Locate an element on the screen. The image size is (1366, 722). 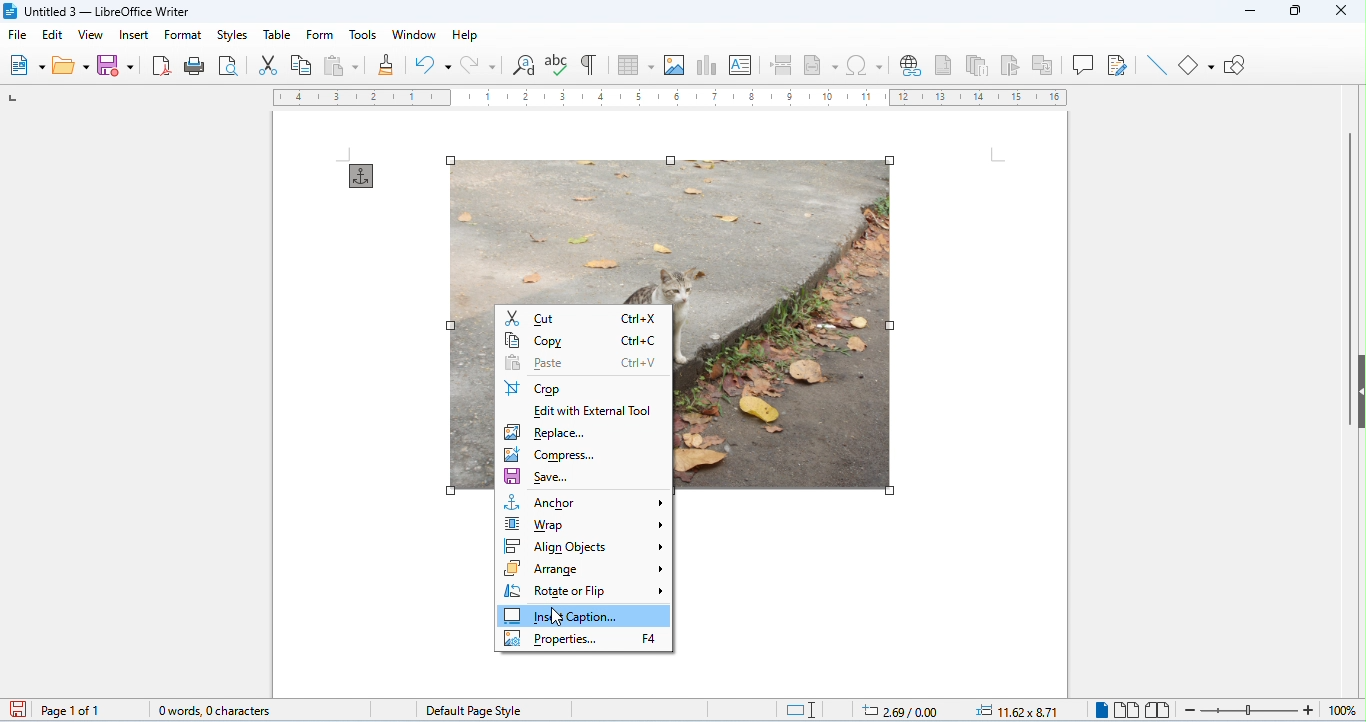
table is located at coordinates (636, 66).